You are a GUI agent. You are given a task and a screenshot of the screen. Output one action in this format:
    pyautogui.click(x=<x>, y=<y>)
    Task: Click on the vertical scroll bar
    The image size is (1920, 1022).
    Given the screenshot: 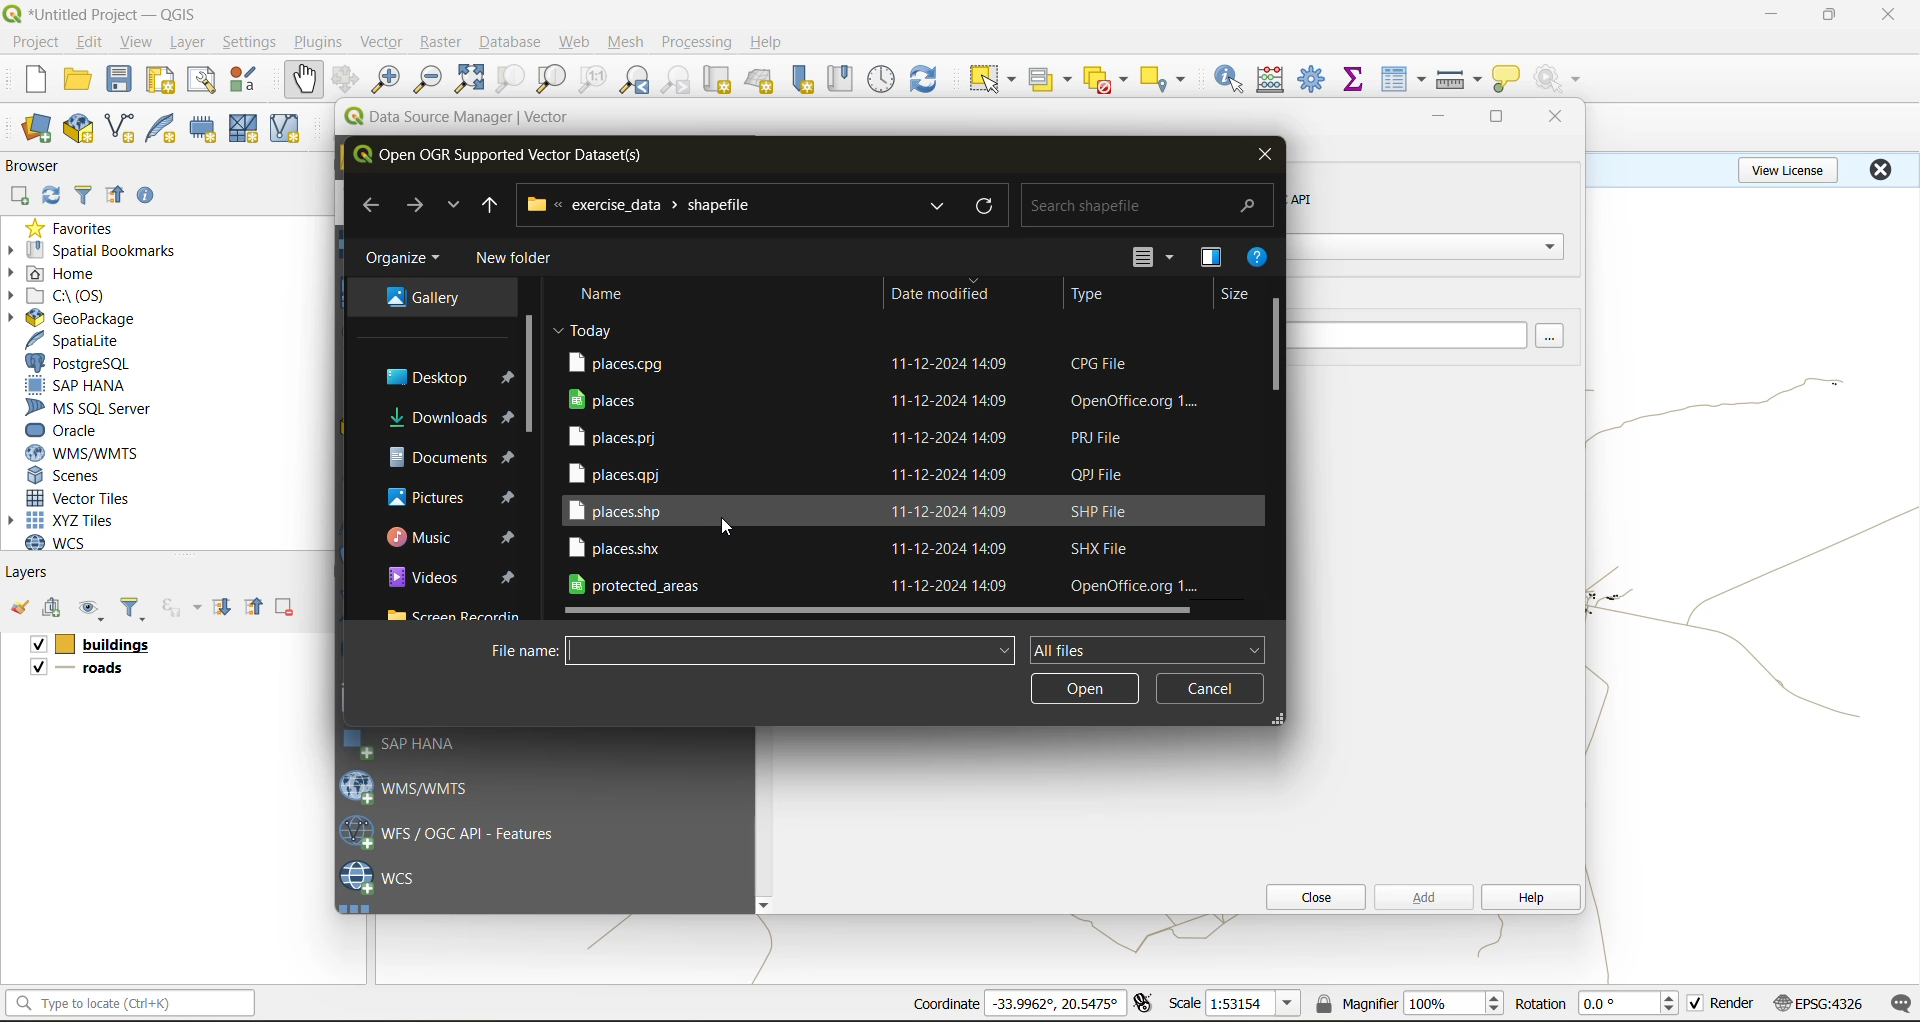 What is the action you would take?
    pyautogui.click(x=528, y=367)
    